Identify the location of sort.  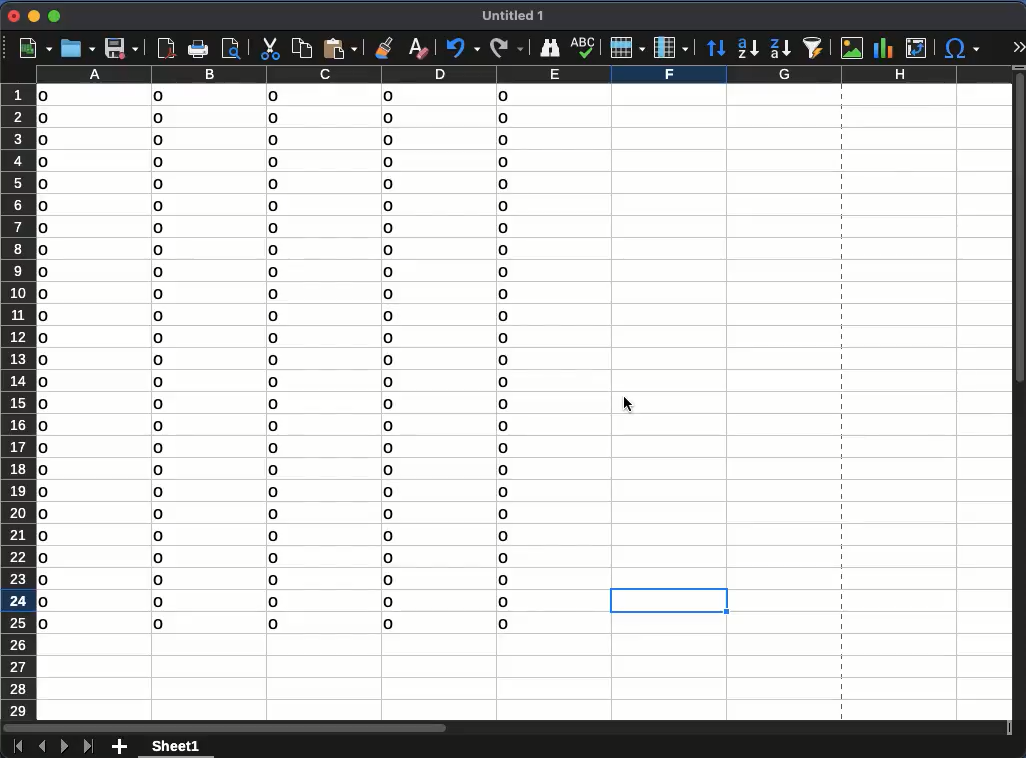
(715, 48).